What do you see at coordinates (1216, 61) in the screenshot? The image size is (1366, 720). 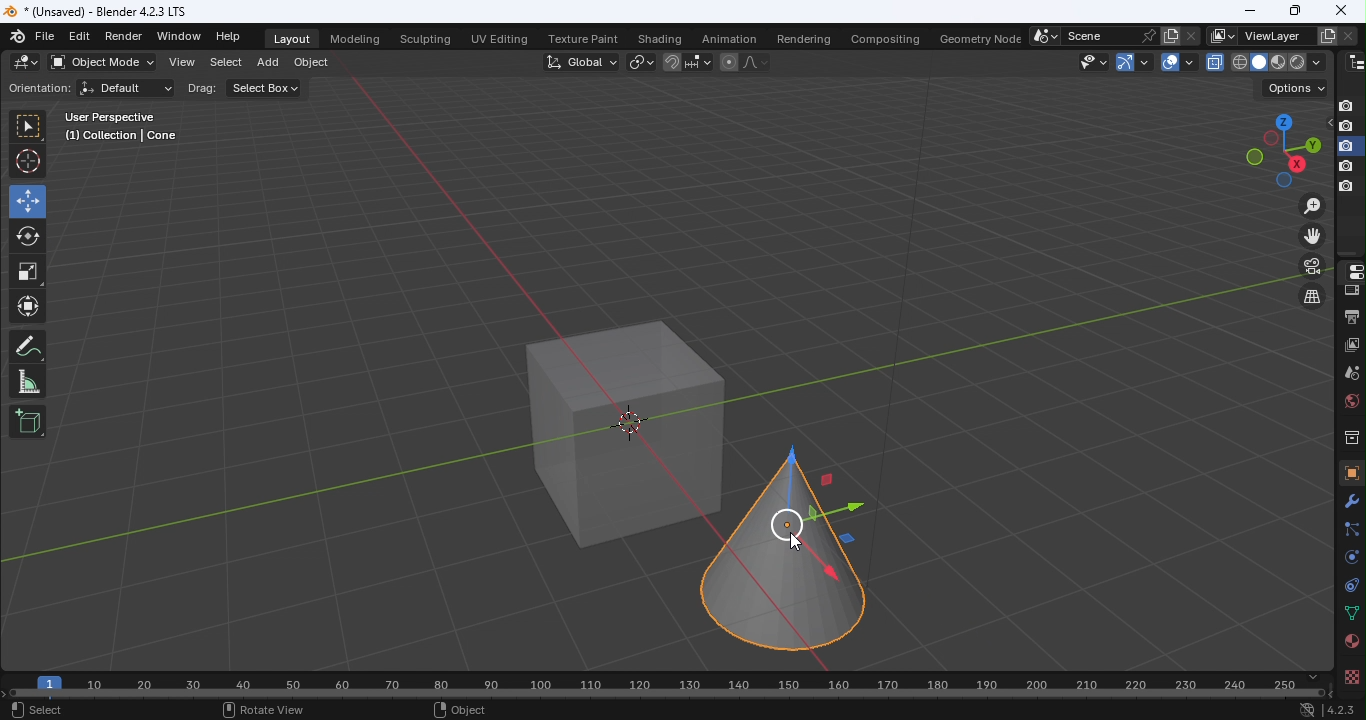 I see `Toggle X-Ray` at bounding box center [1216, 61].